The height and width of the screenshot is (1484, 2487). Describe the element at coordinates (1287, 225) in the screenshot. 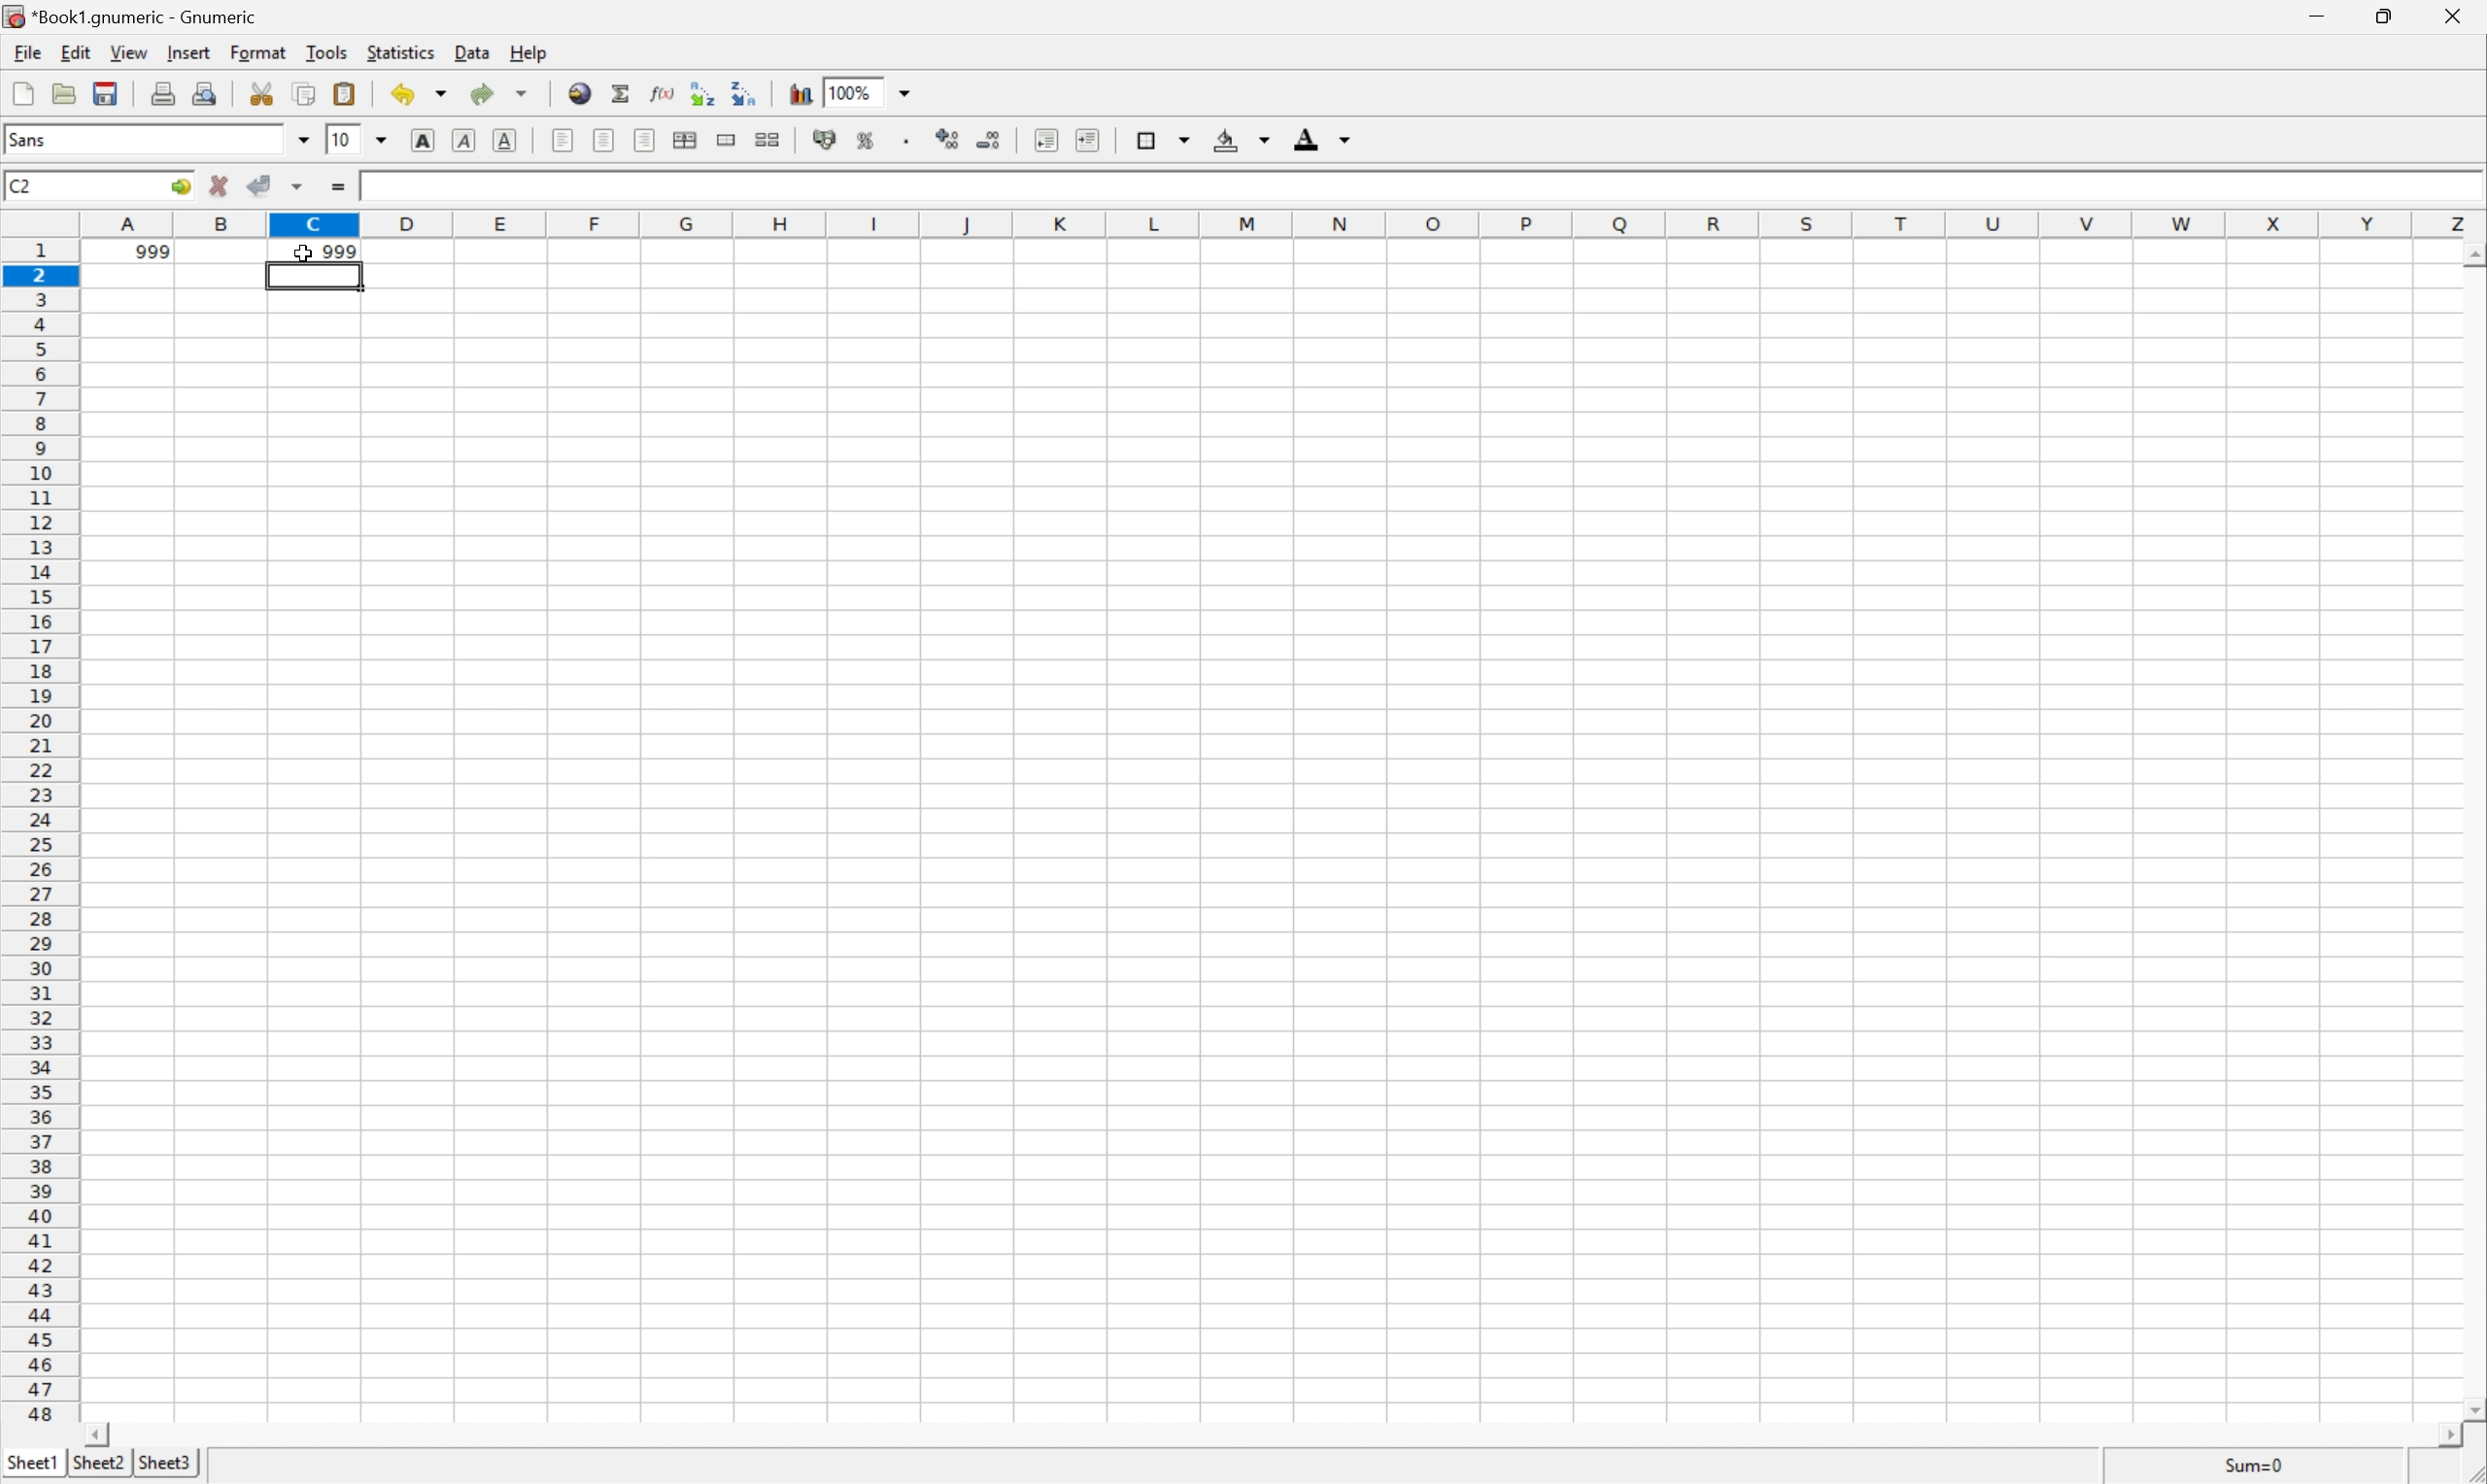

I see `column names` at that location.